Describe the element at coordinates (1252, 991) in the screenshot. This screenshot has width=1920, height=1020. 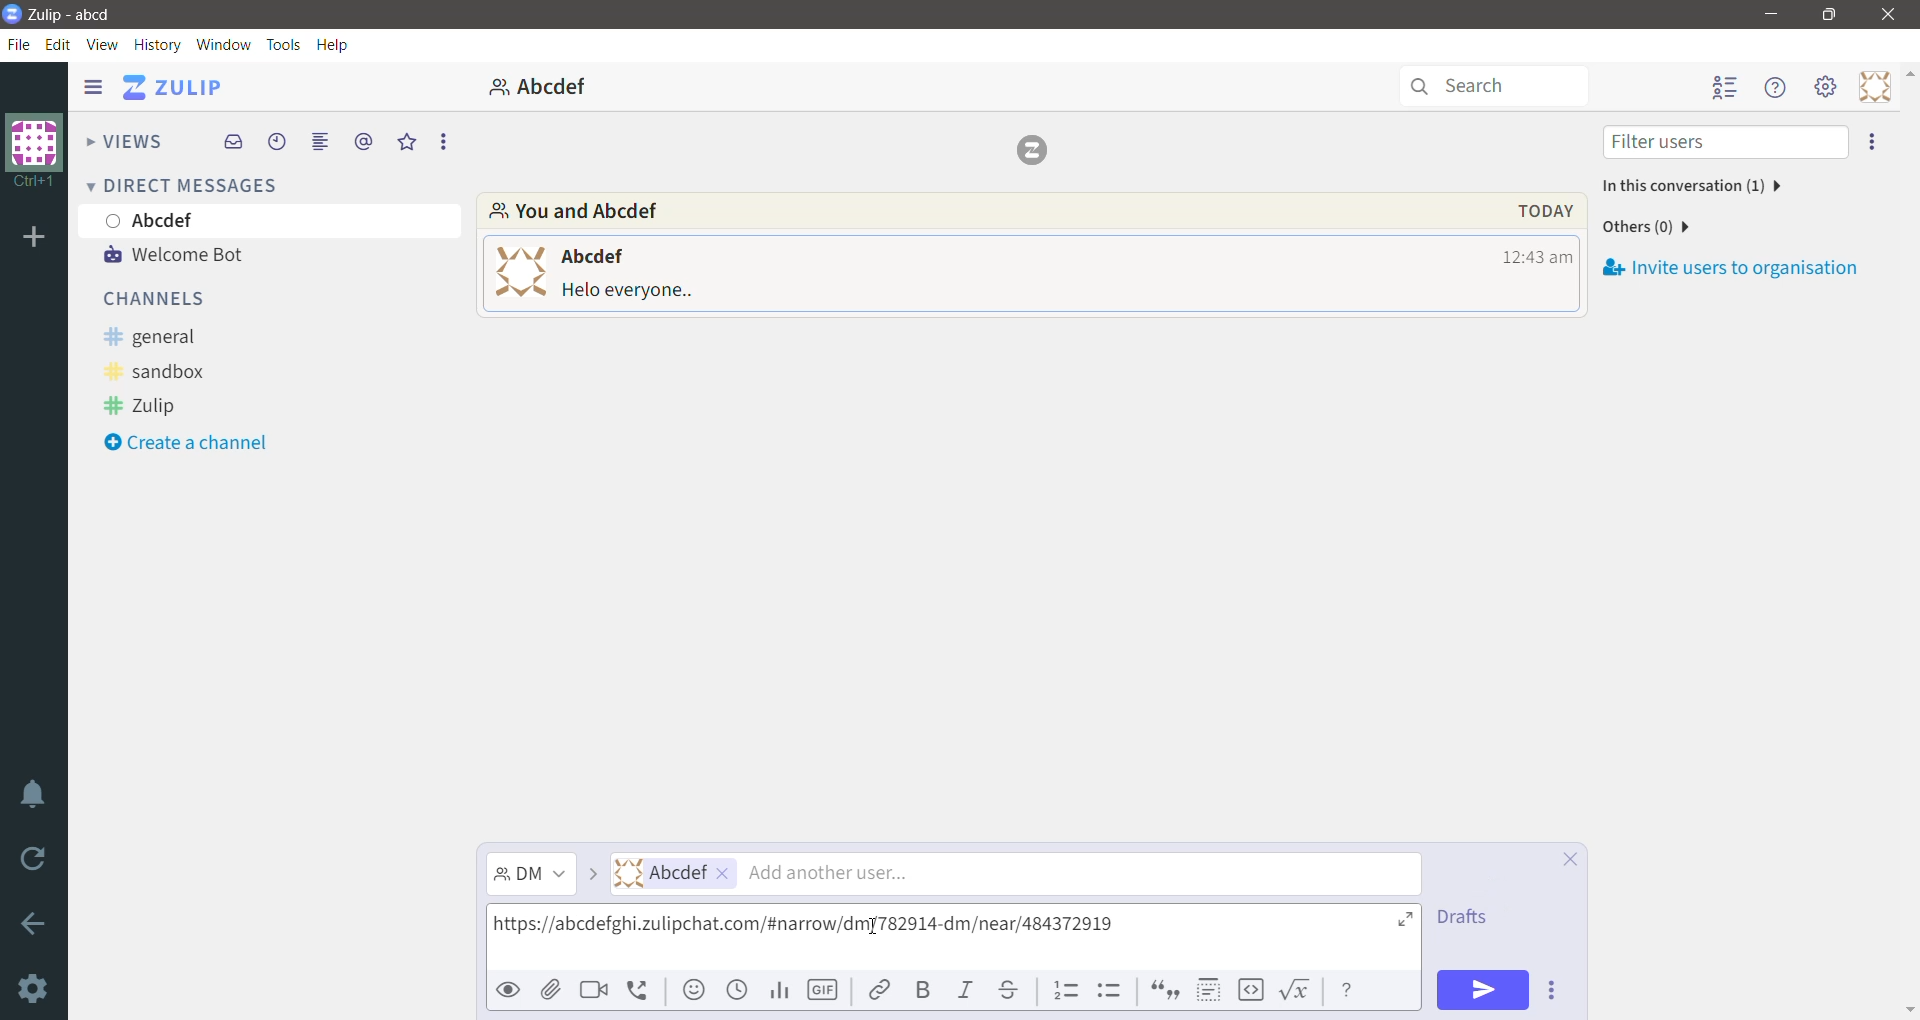
I see `Code` at that location.